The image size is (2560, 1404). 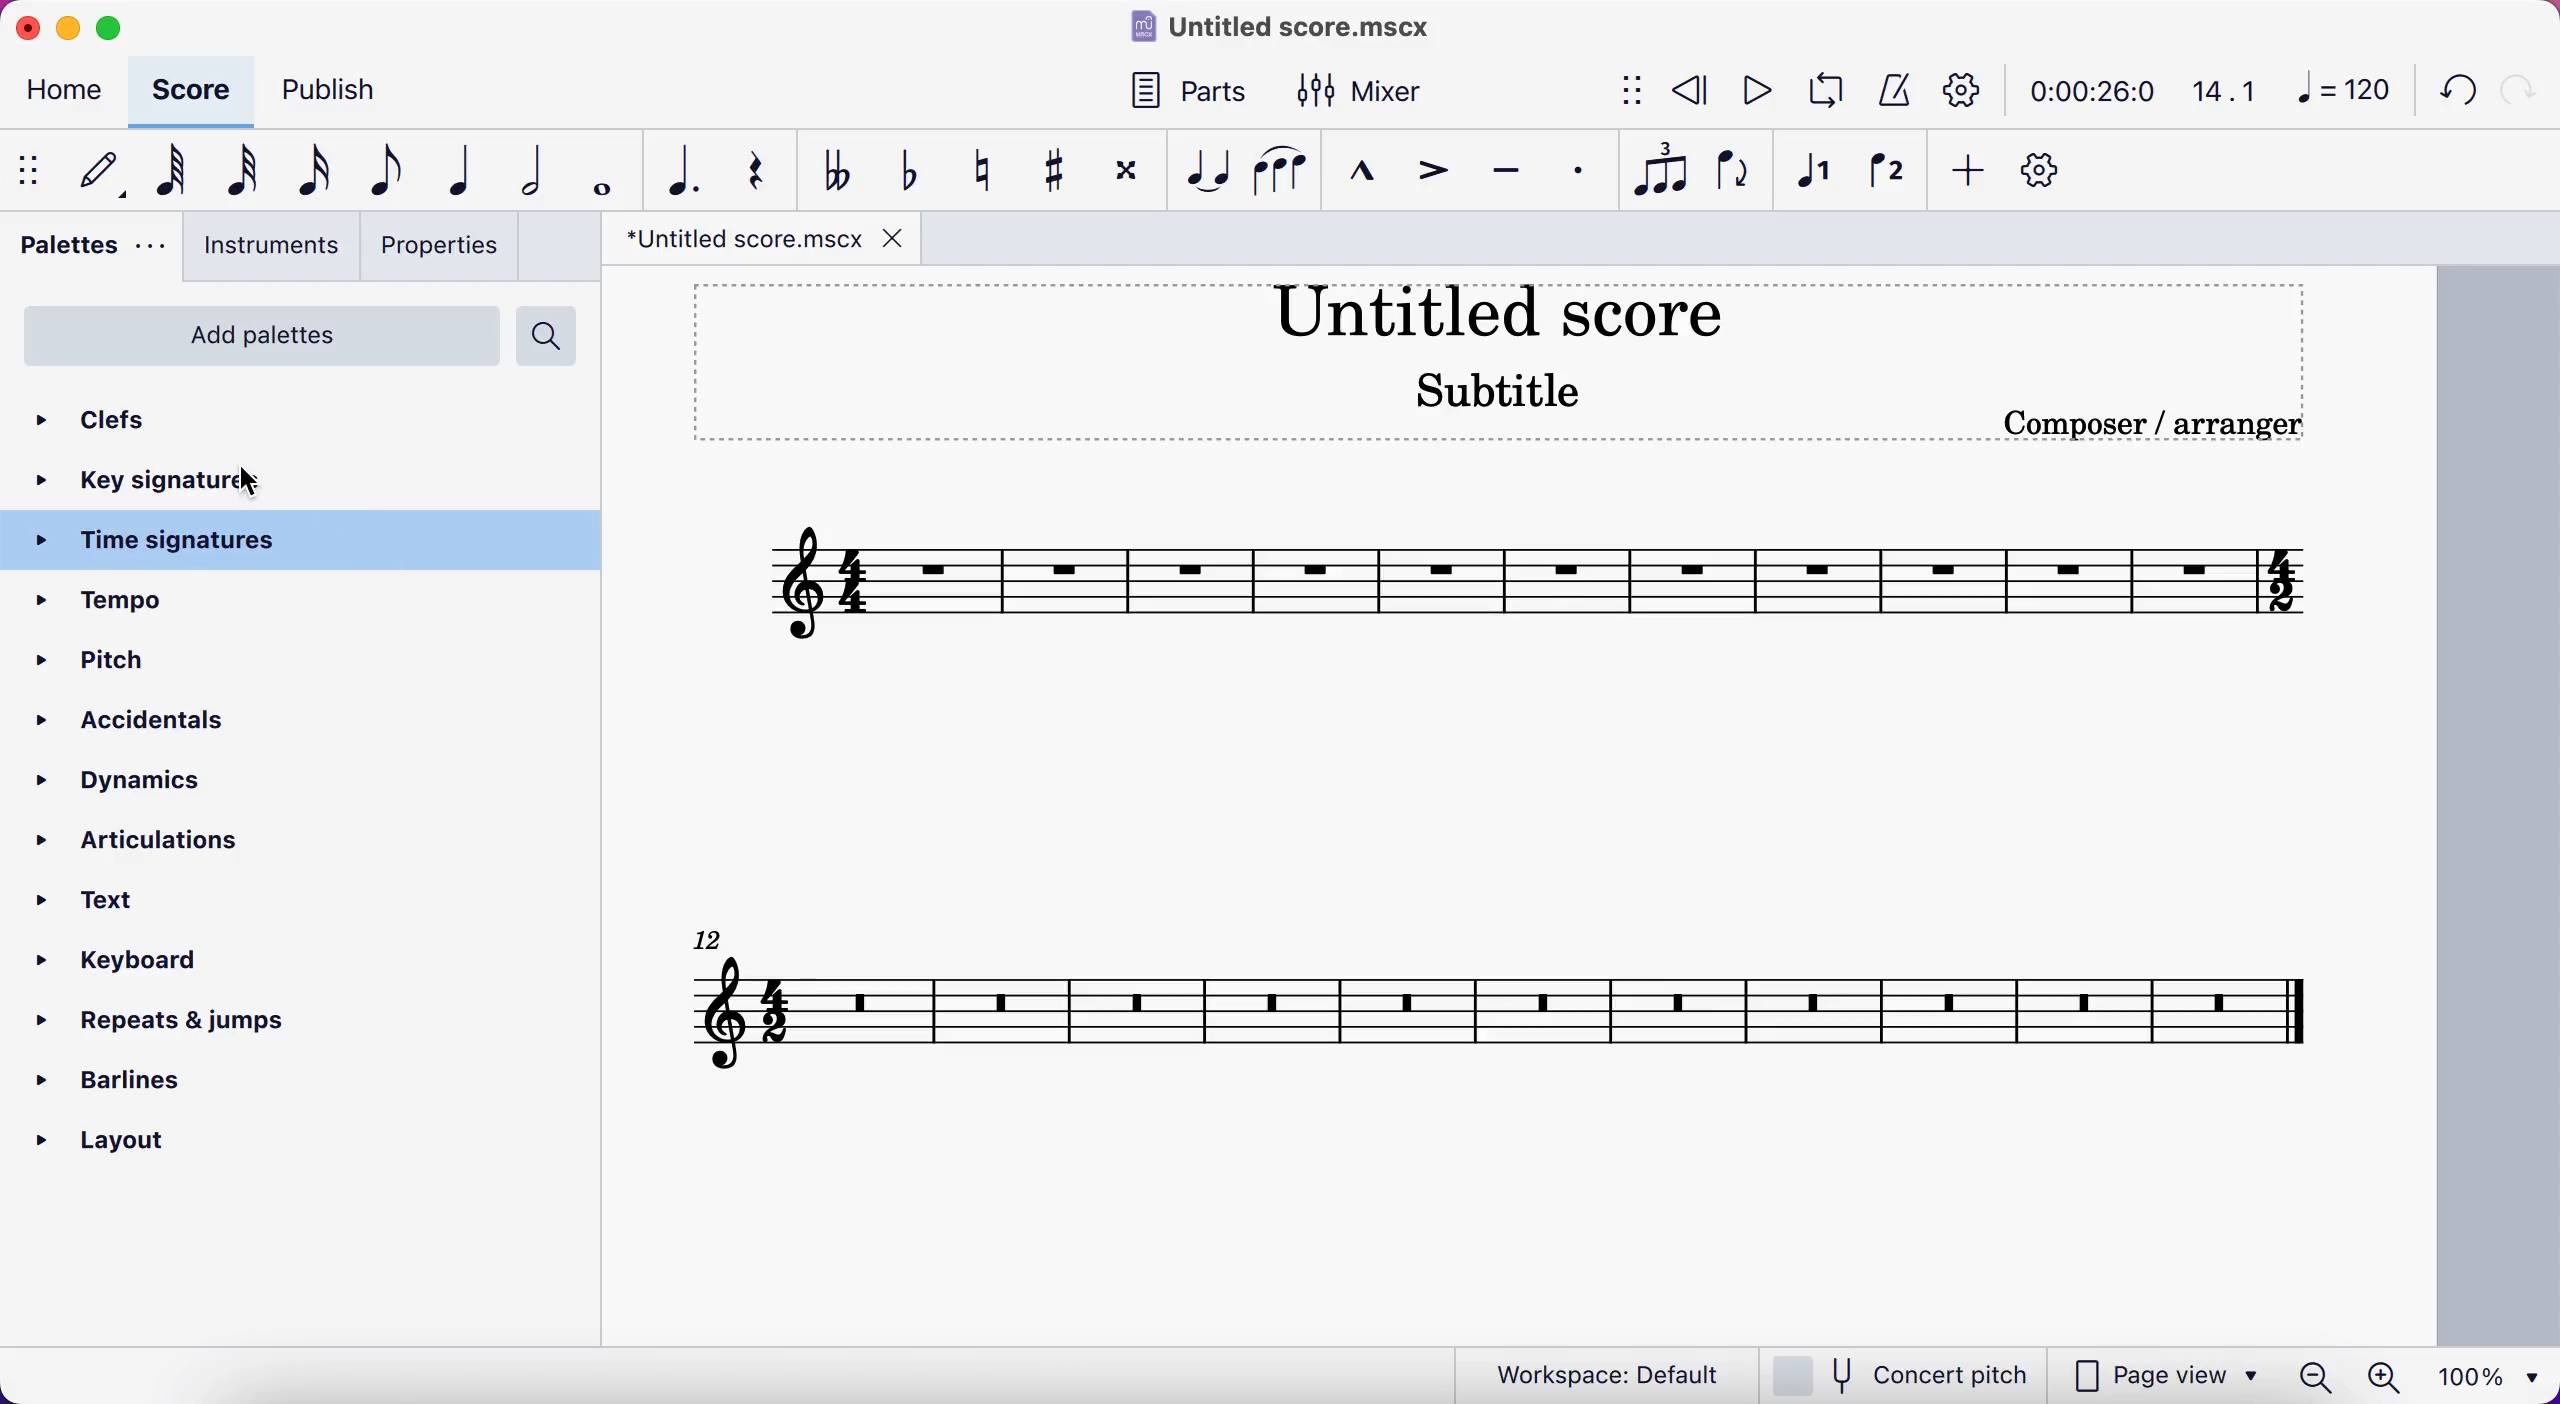 I want to click on parts, so click(x=1195, y=93).